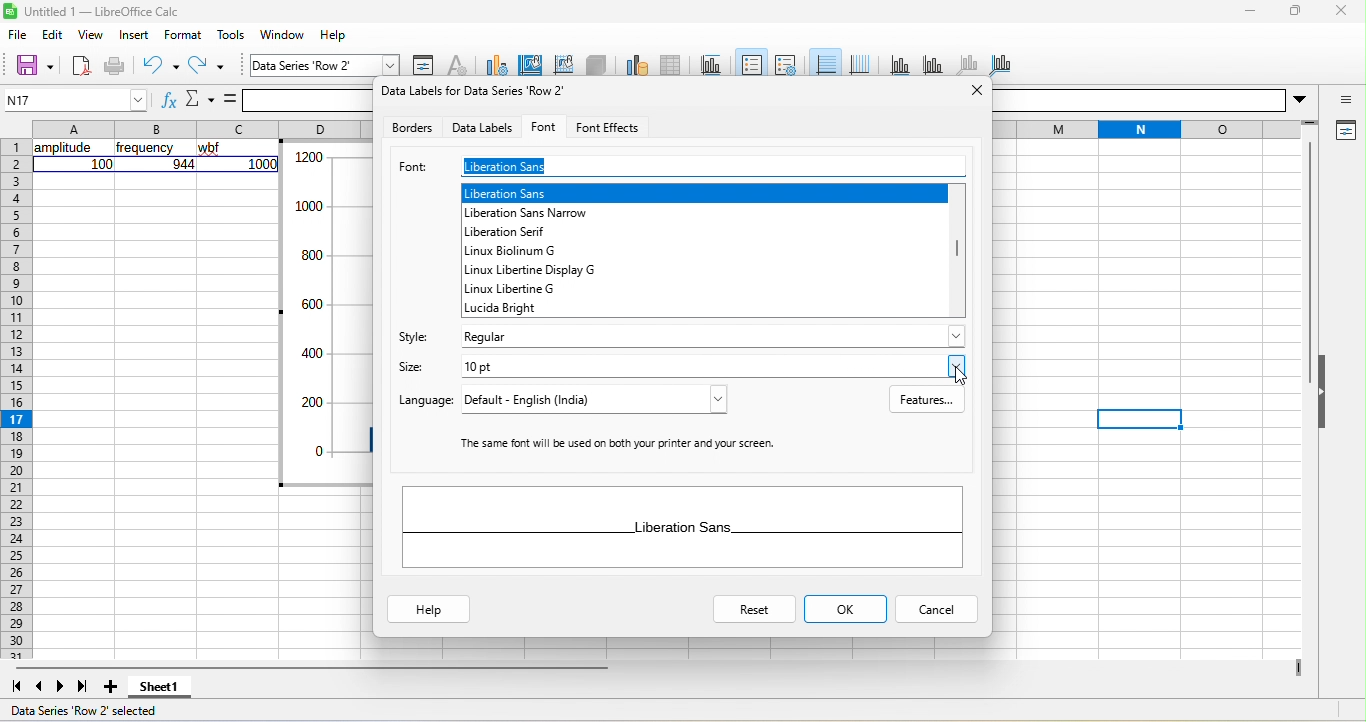  Describe the element at coordinates (670, 64) in the screenshot. I see `data table` at that location.